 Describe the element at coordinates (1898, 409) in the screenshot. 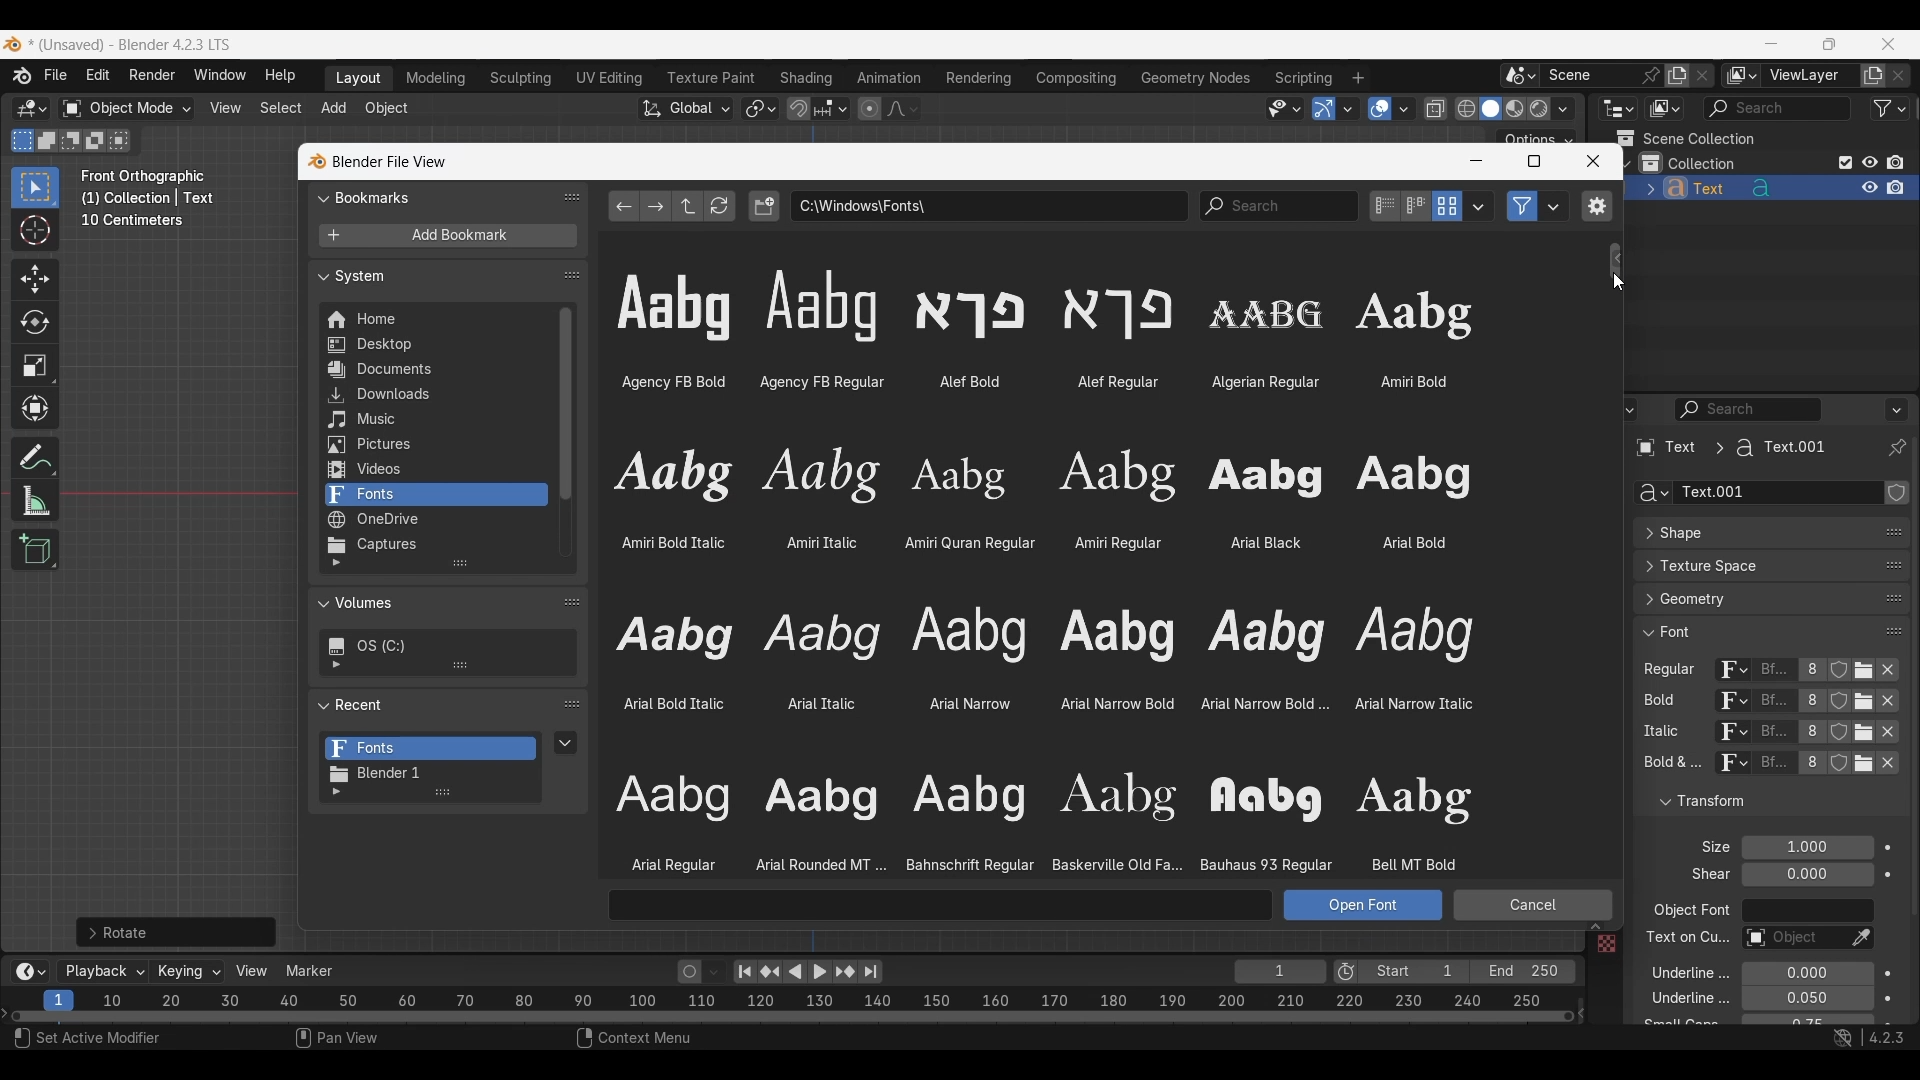

I see `Options for the properties editor` at that location.